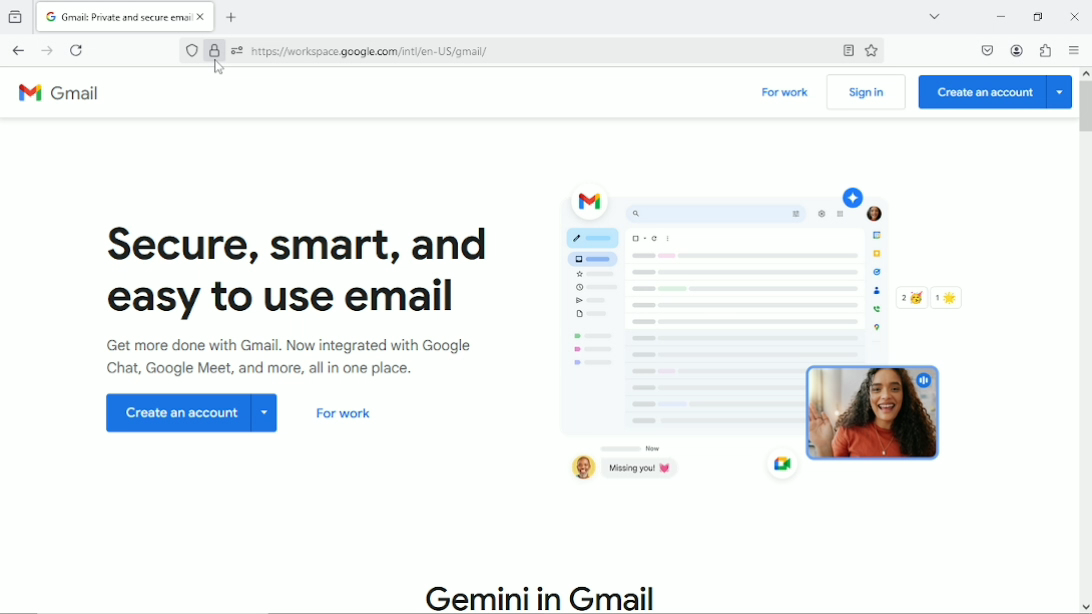 The width and height of the screenshot is (1092, 614). I want to click on List all tabs, so click(931, 15).